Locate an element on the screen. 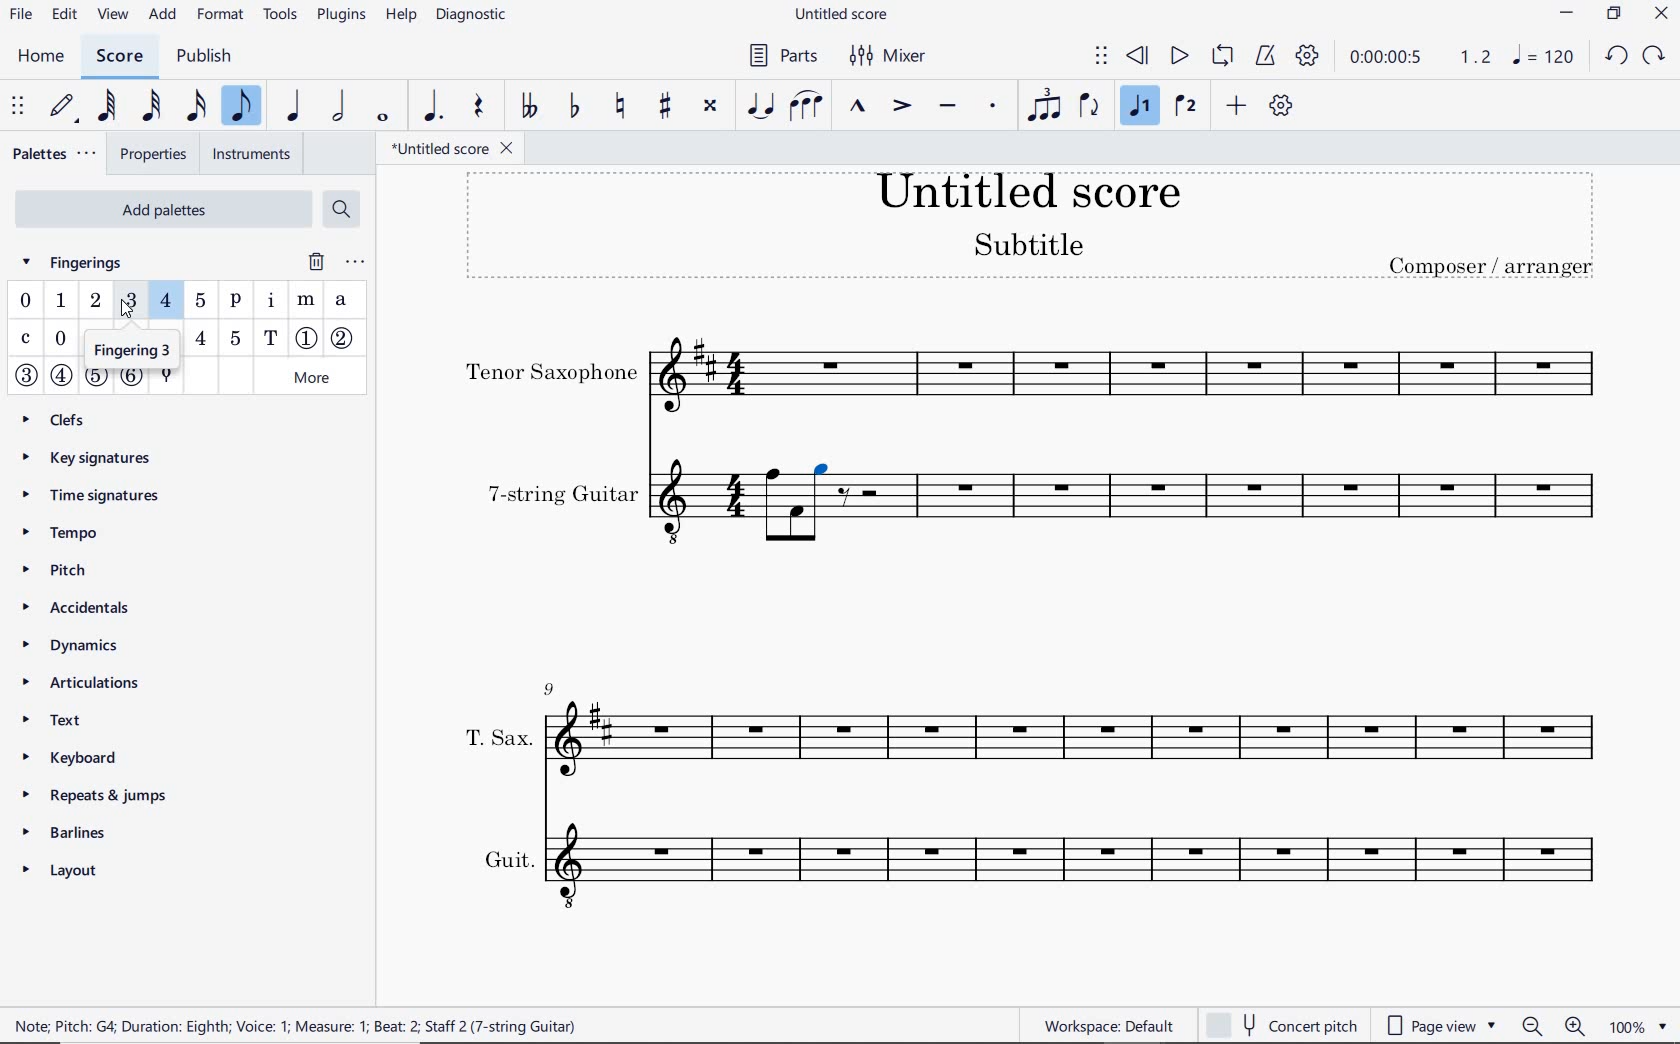  FILE NAME is located at coordinates (457, 149).